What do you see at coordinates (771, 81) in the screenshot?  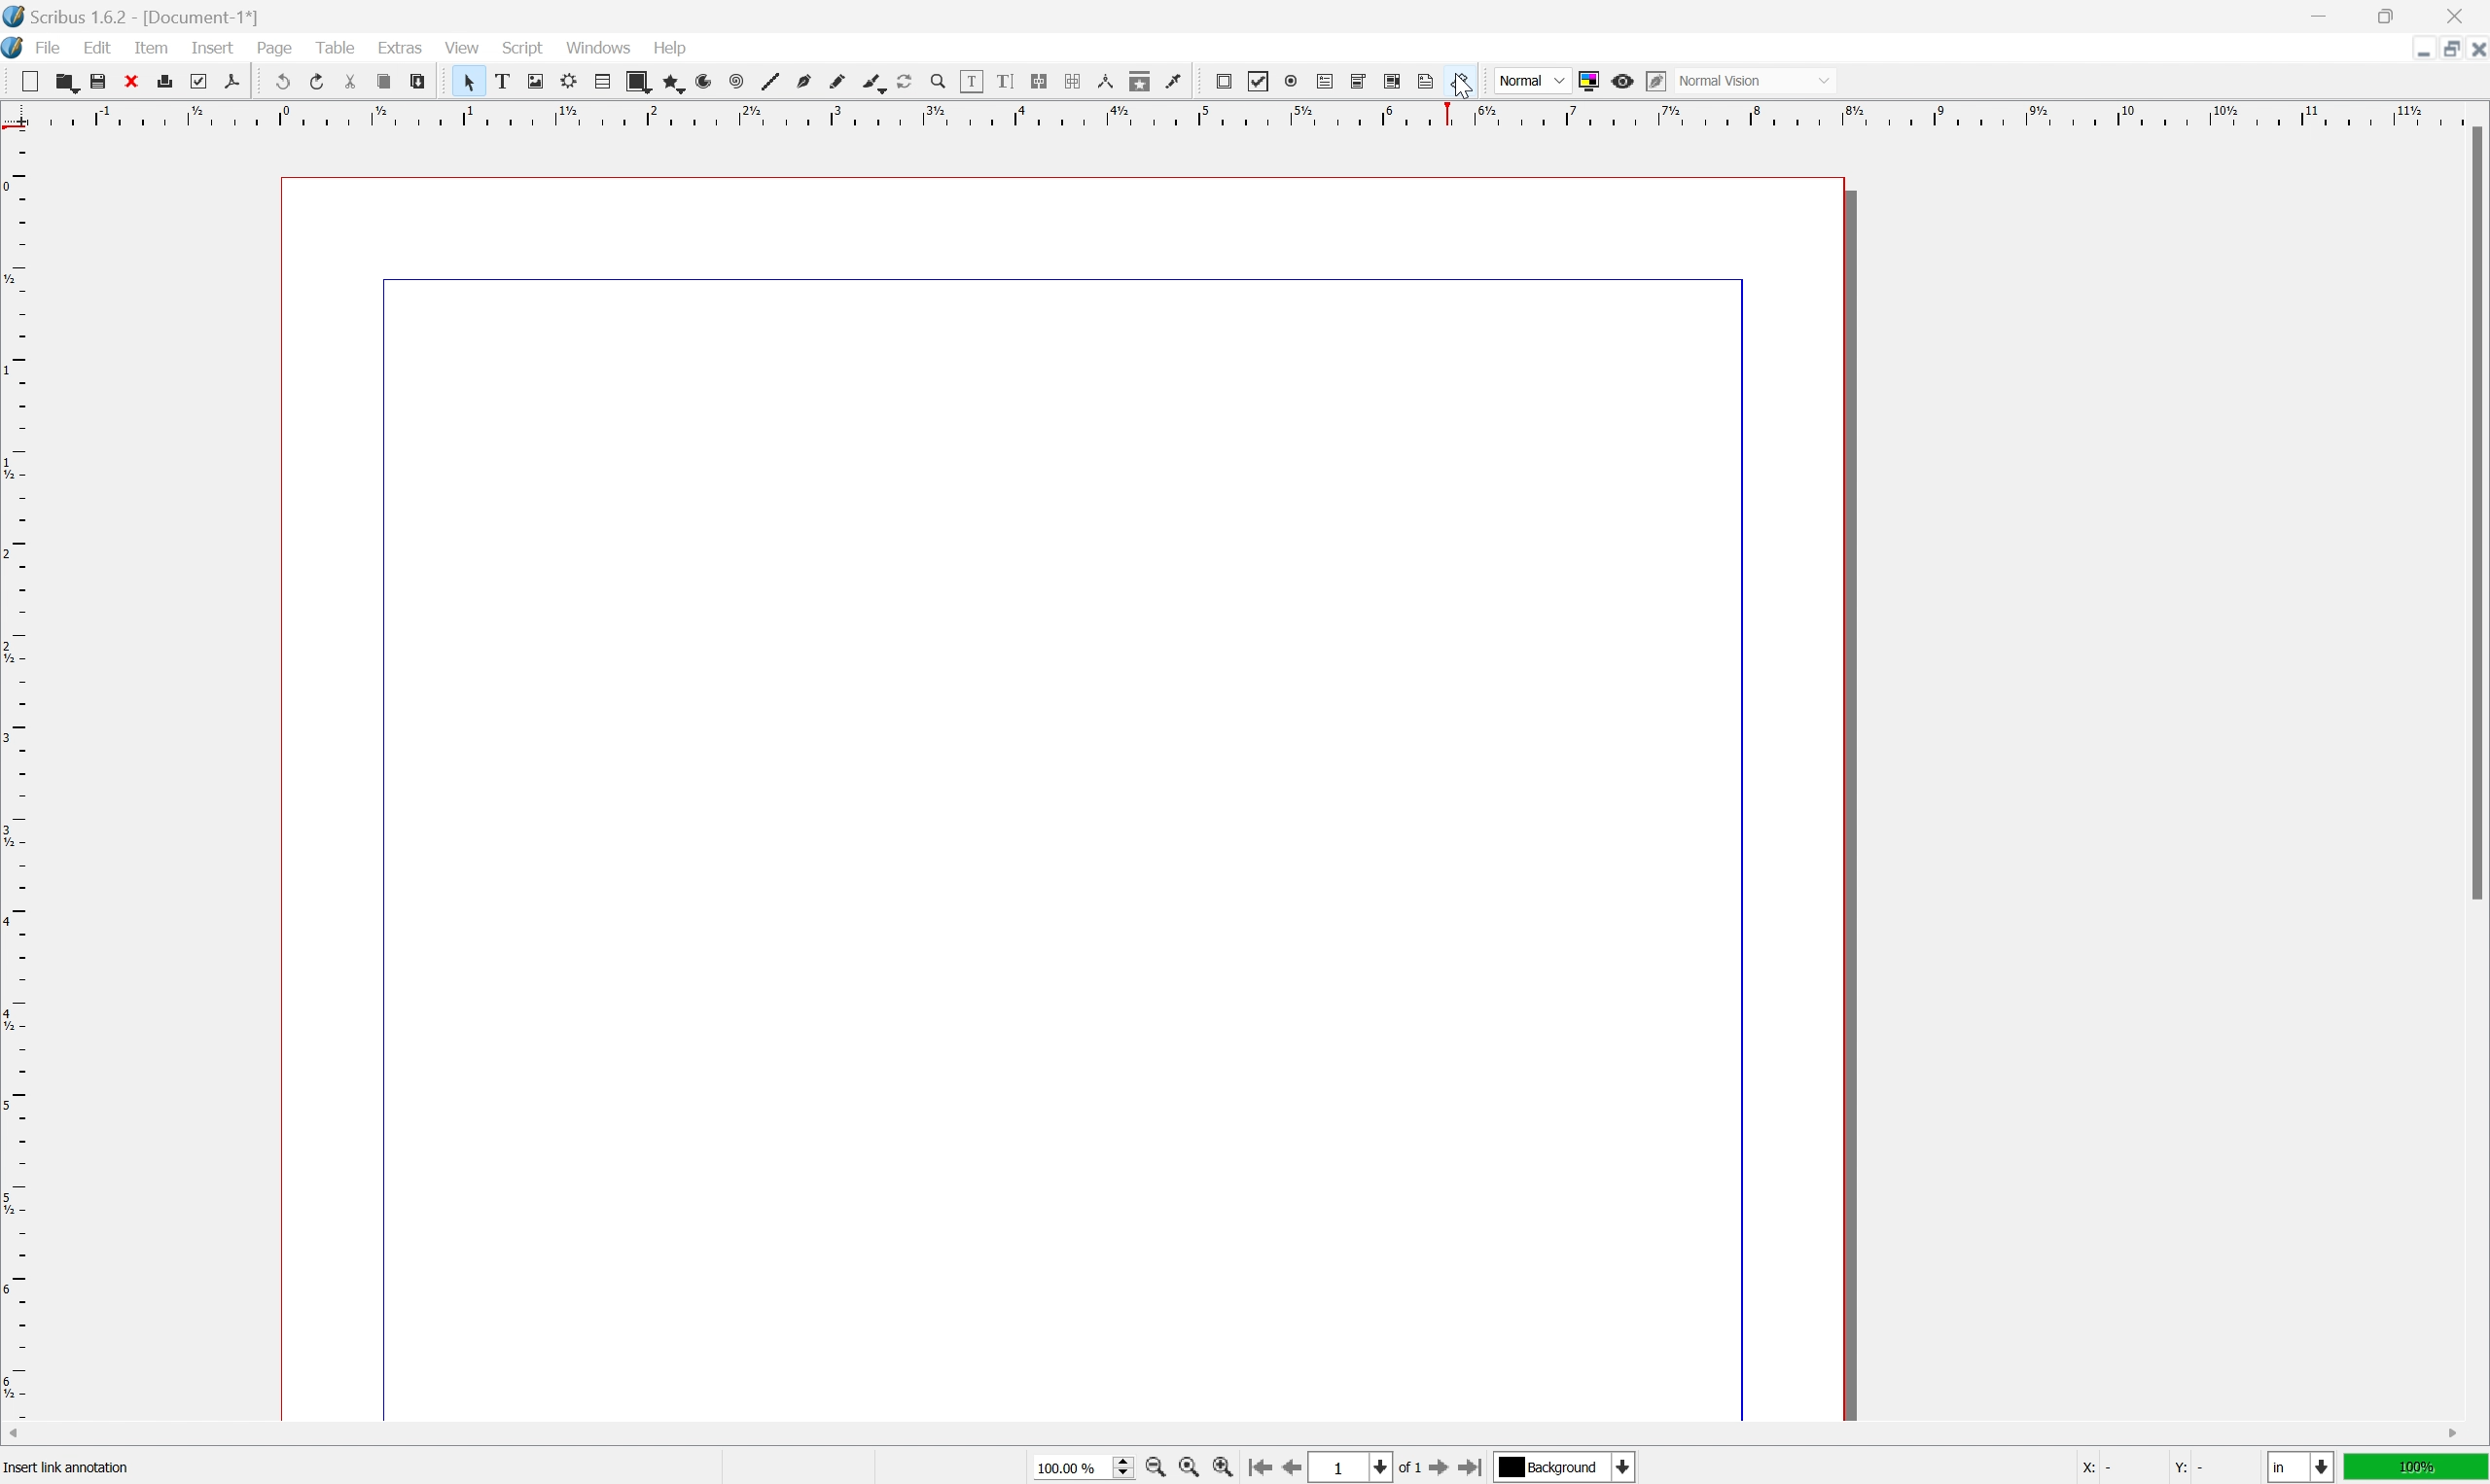 I see `line` at bounding box center [771, 81].